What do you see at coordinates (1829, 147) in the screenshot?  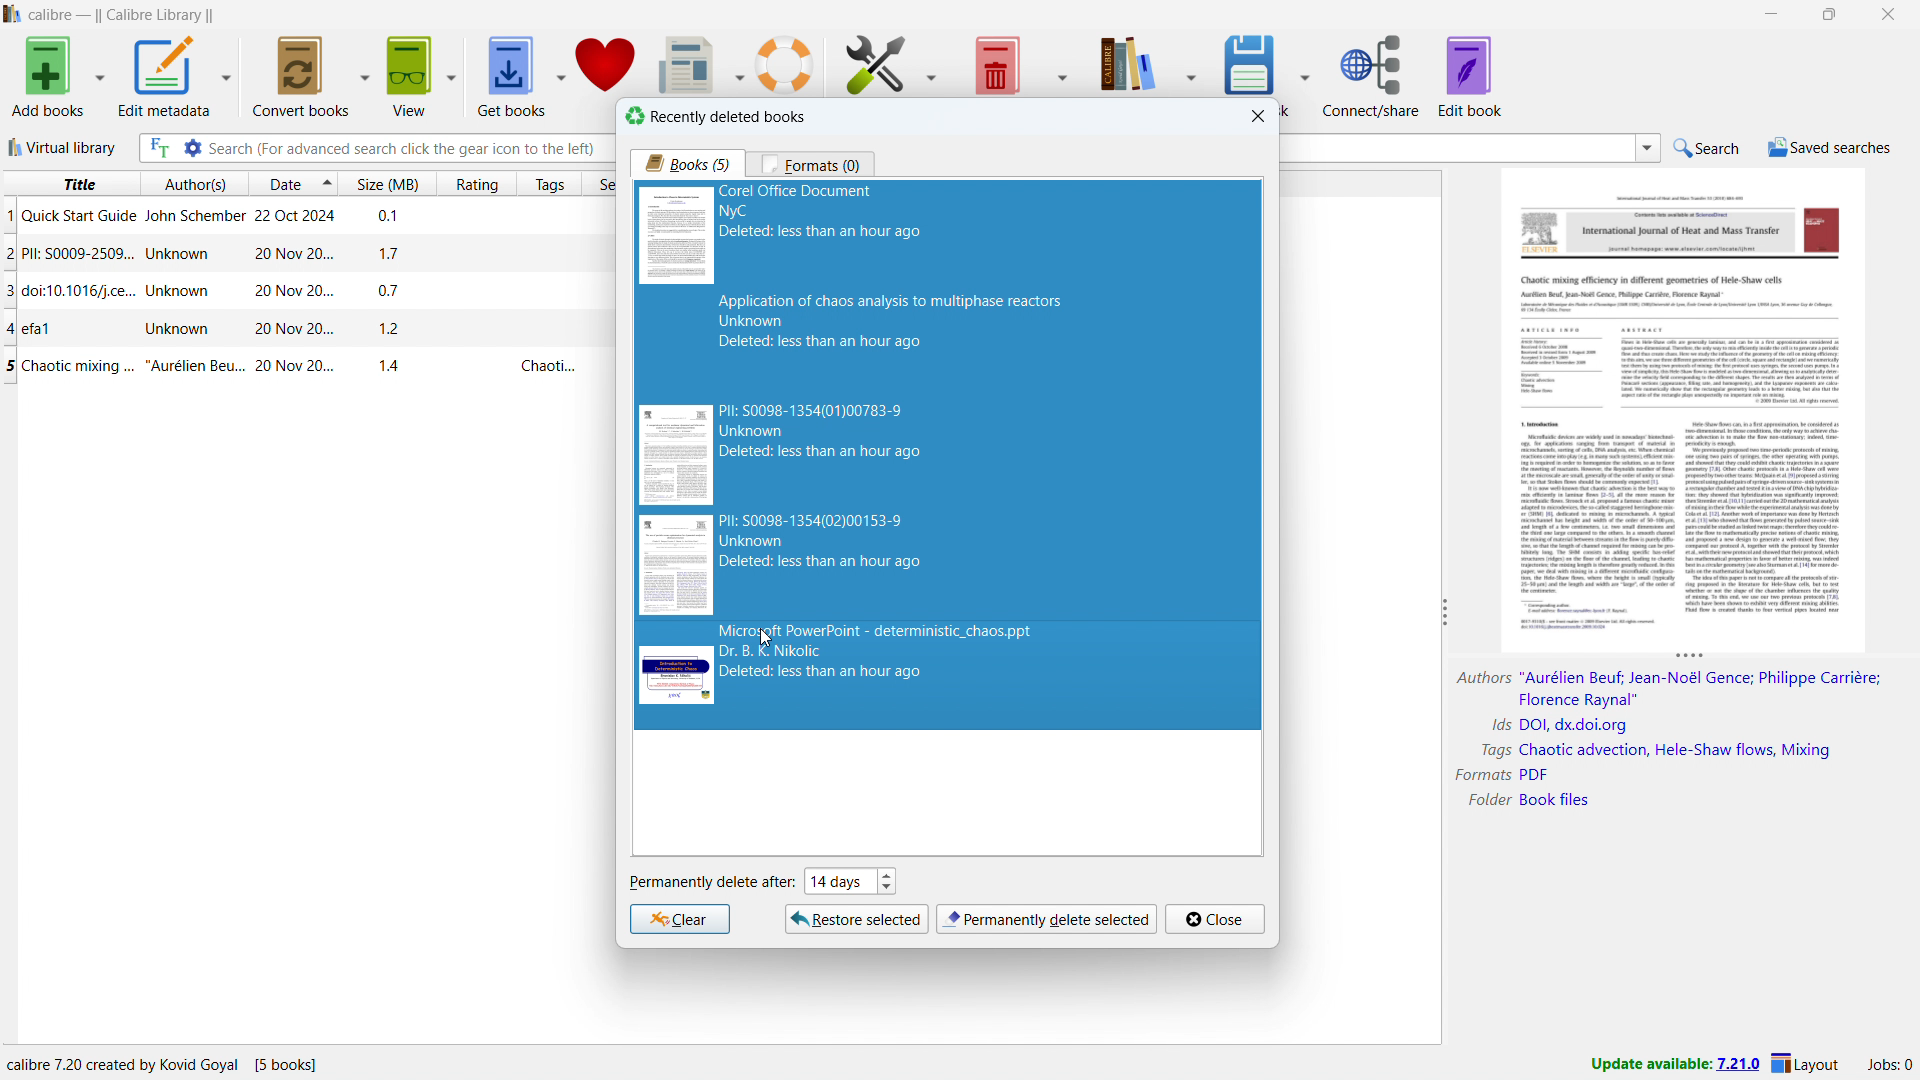 I see `saved searches menu` at bounding box center [1829, 147].